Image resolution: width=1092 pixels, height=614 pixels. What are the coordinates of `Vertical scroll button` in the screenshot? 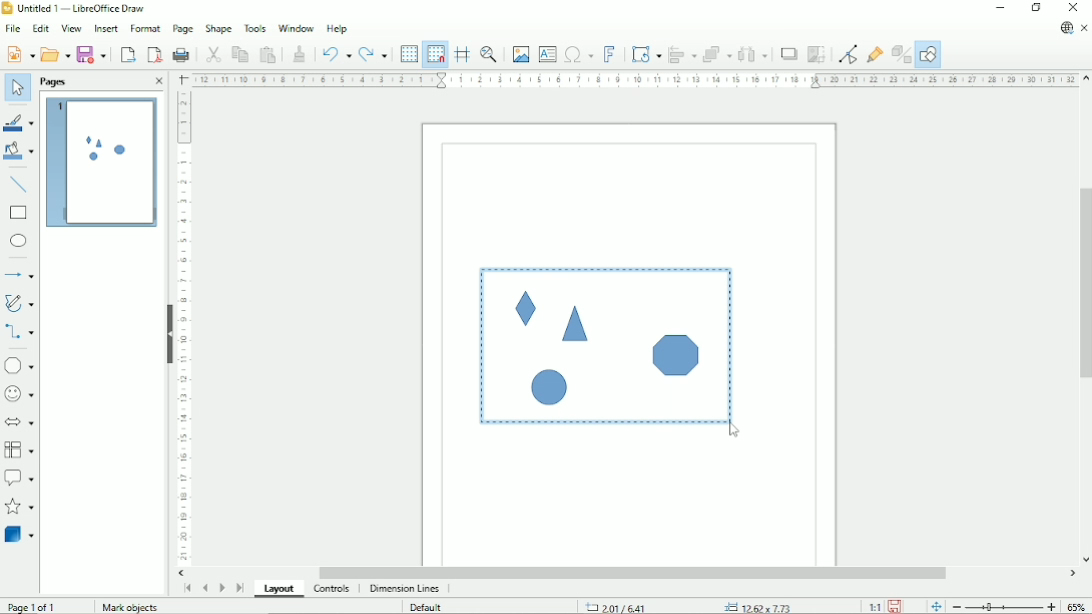 It's located at (1085, 559).